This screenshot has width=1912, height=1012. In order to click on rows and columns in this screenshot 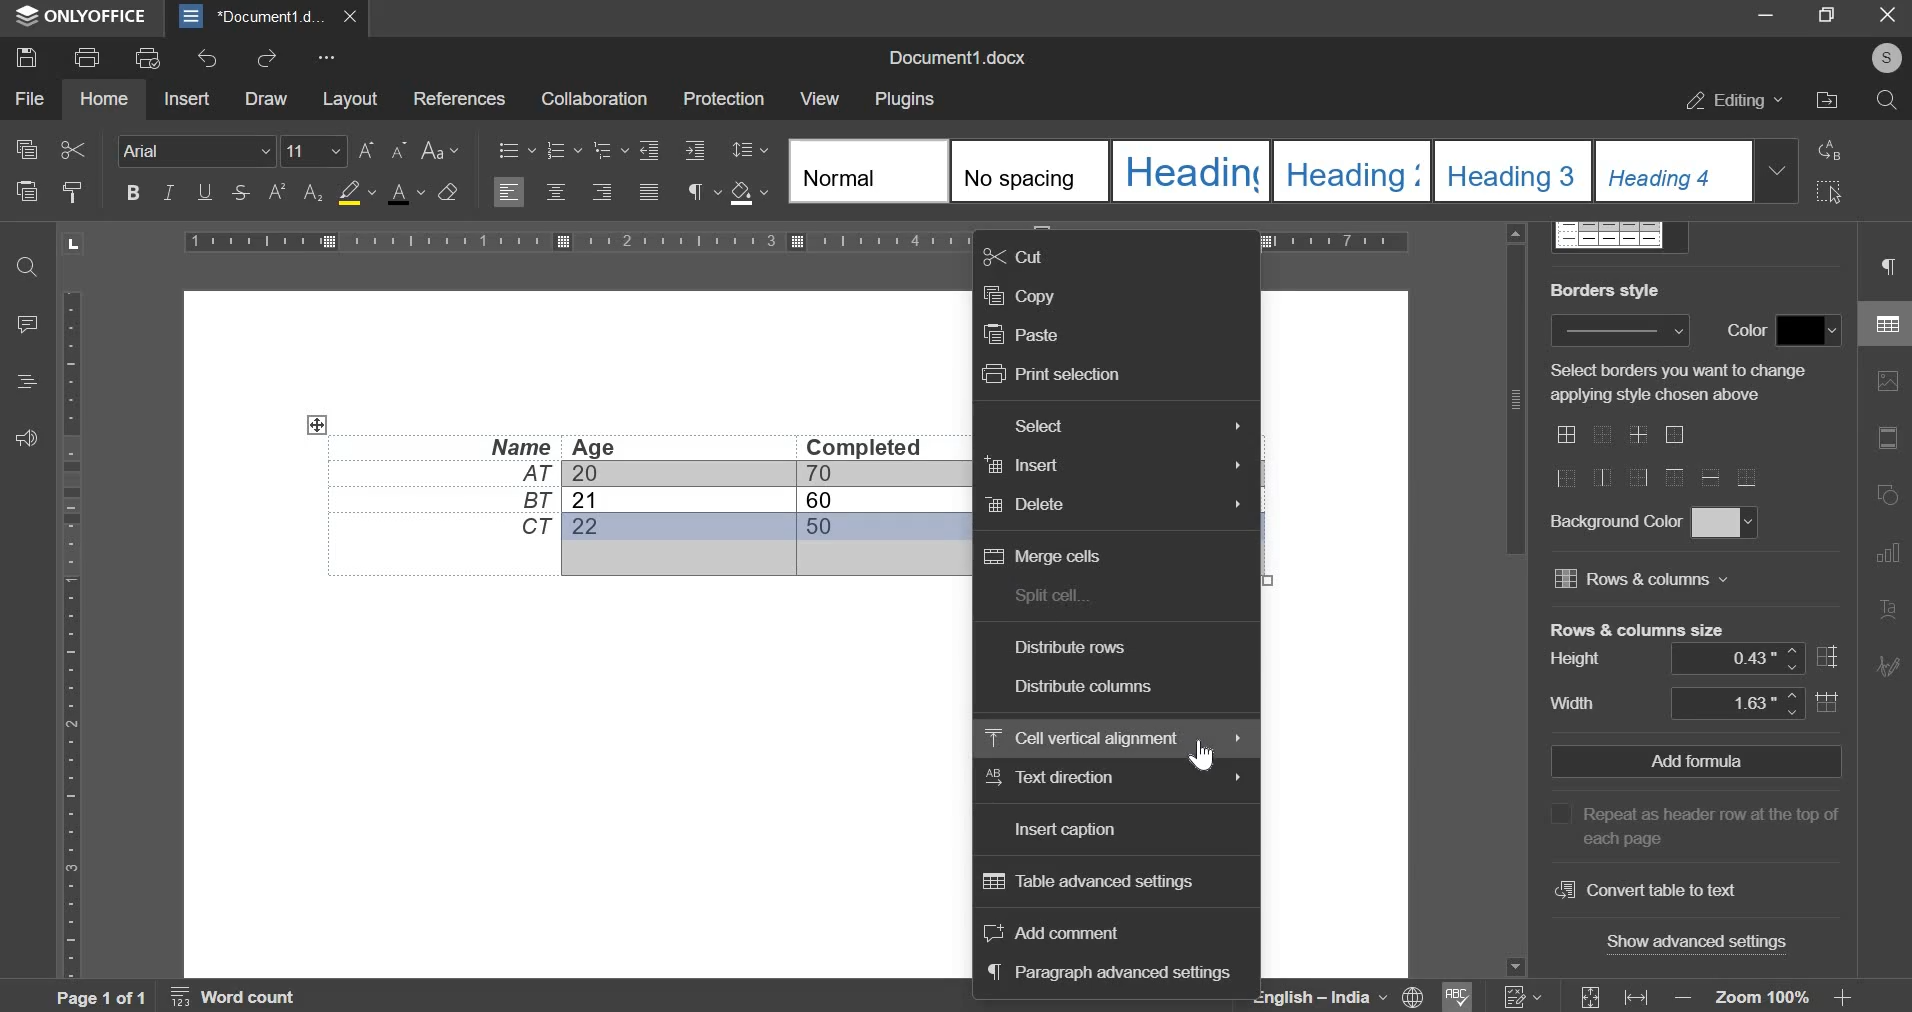, I will do `click(1660, 579)`.